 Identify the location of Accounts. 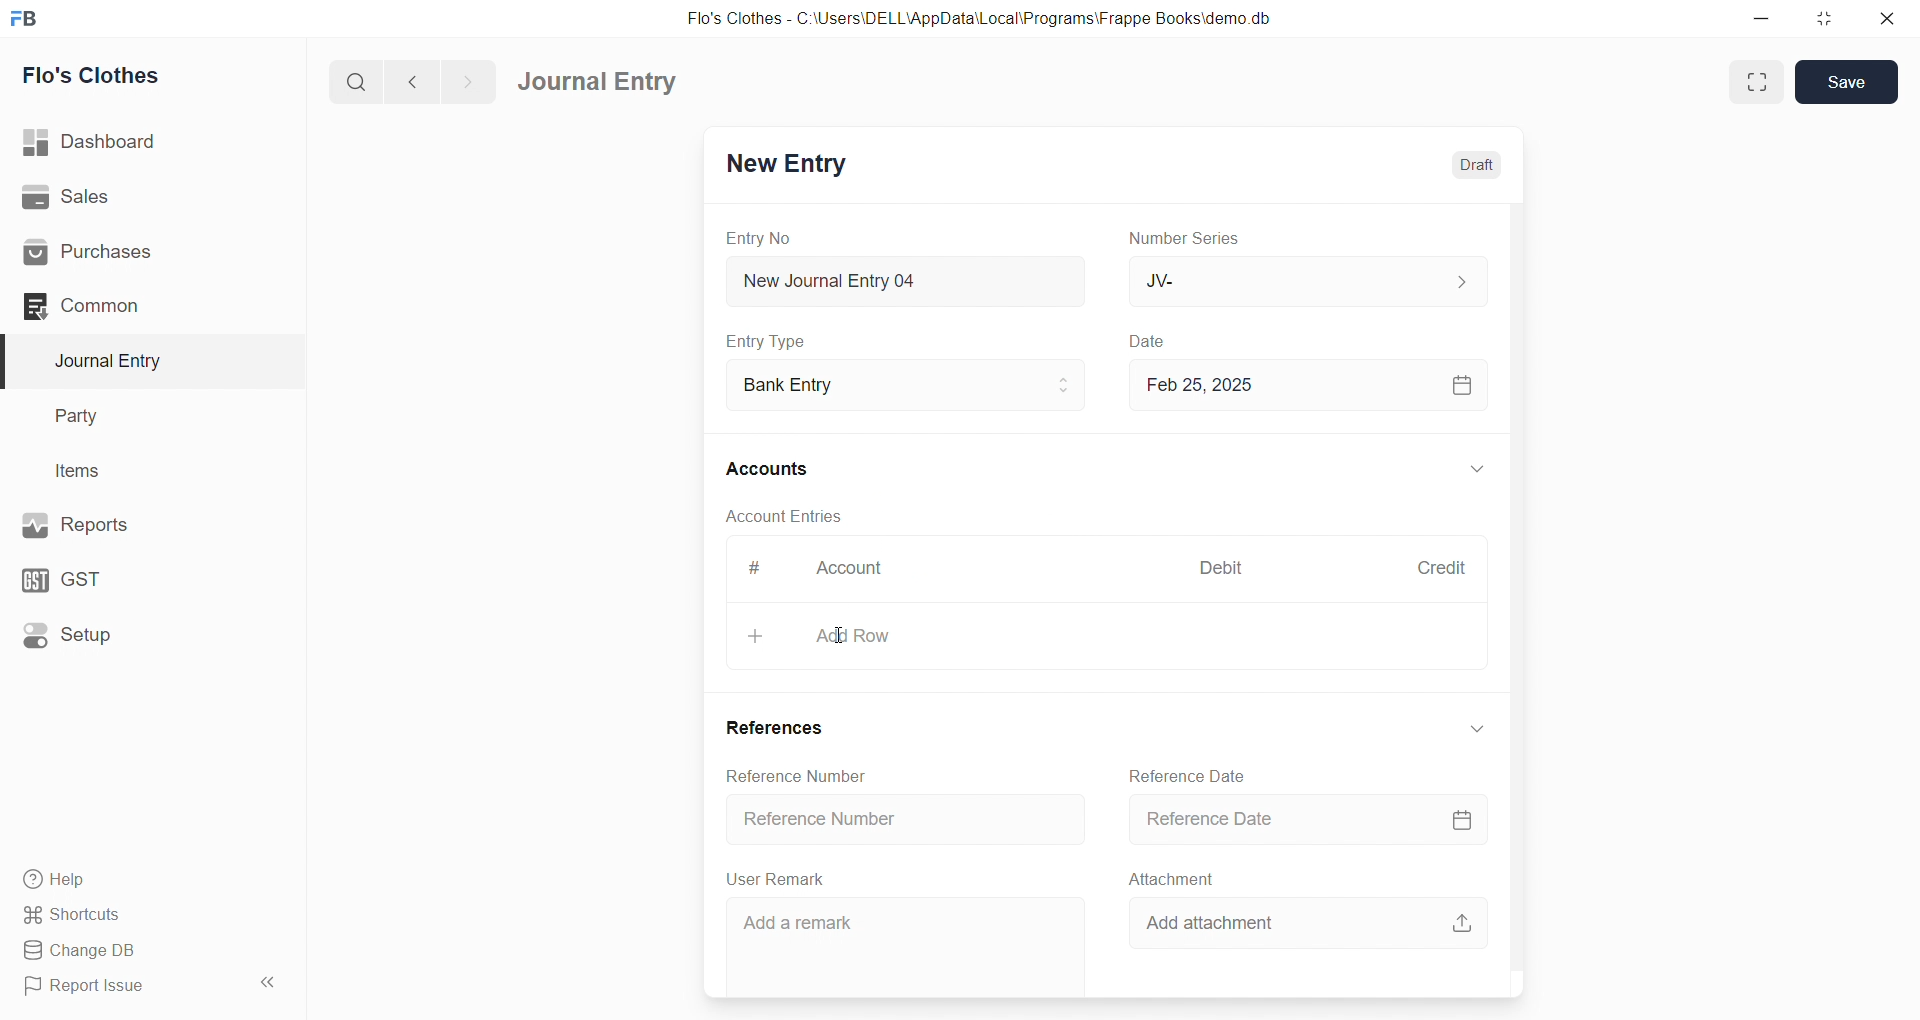
(780, 467).